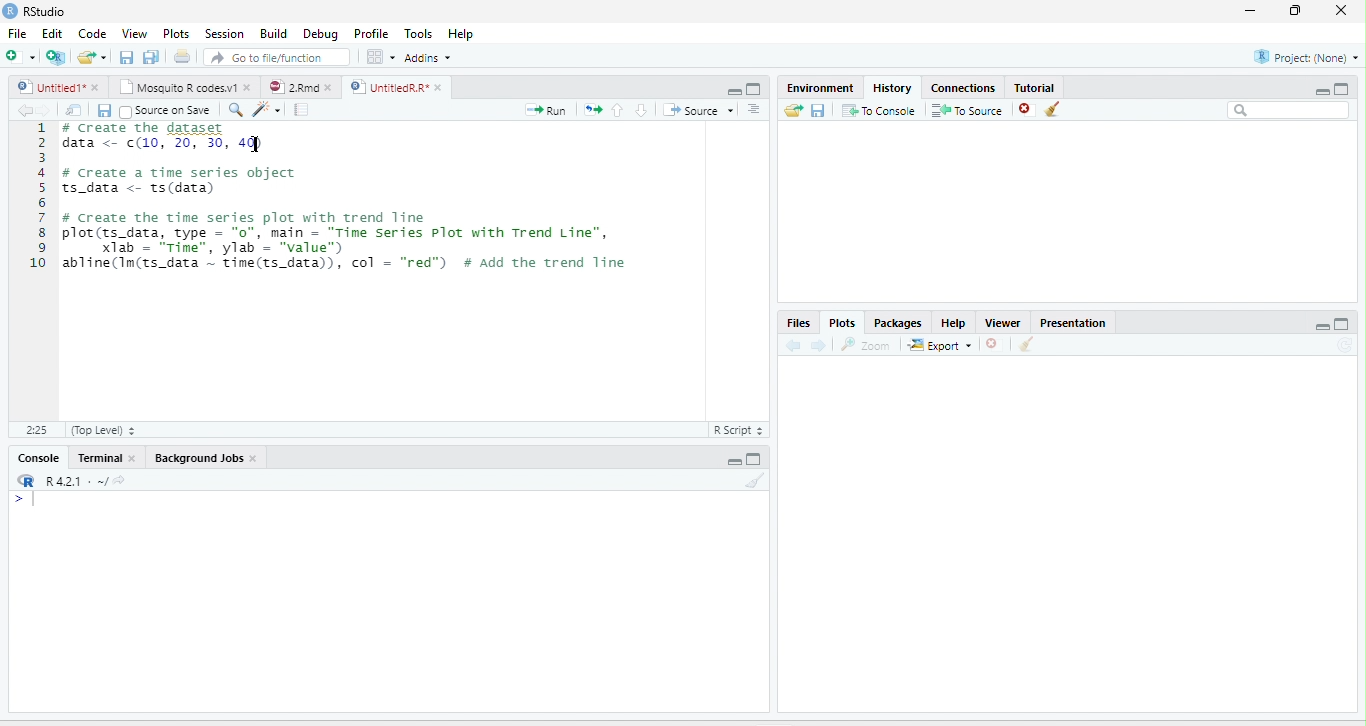  What do you see at coordinates (1003, 322) in the screenshot?
I see `Viewer` at bounding box center [1003, 322].